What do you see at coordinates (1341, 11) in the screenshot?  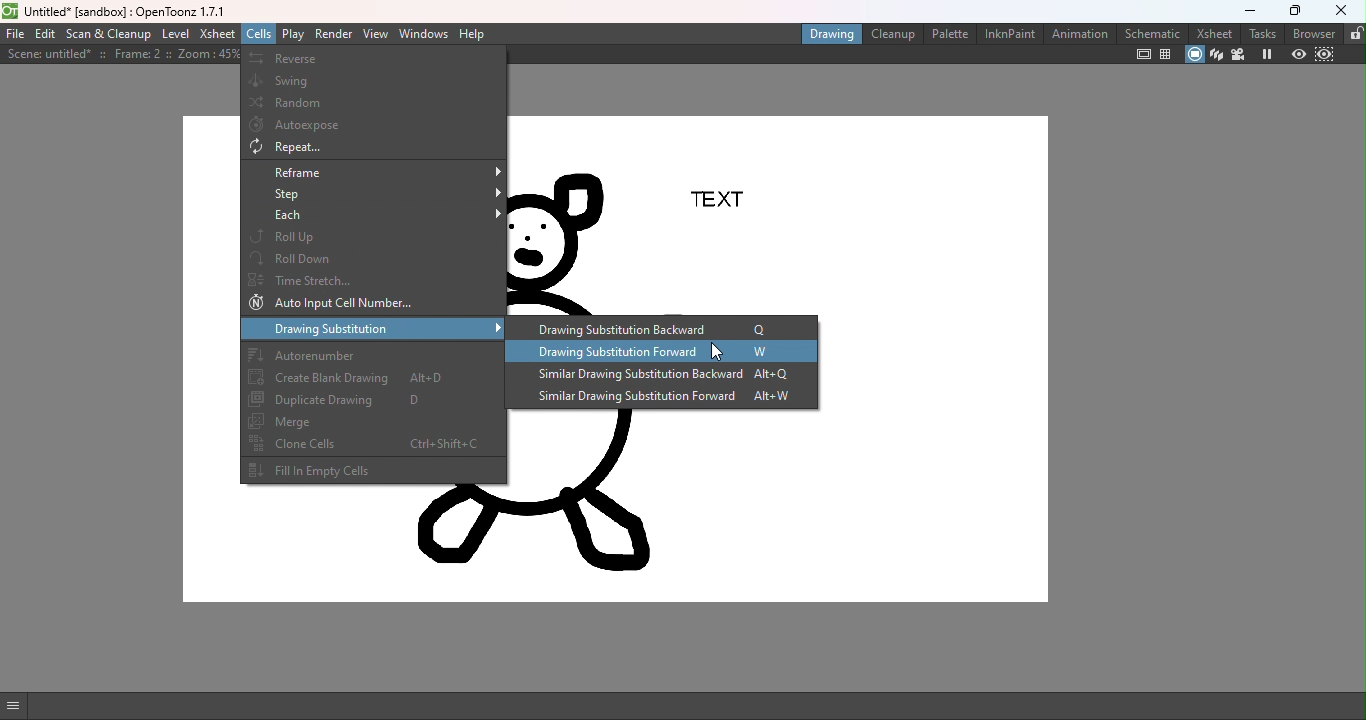 I see `close` at bounding box center [1341, 11].